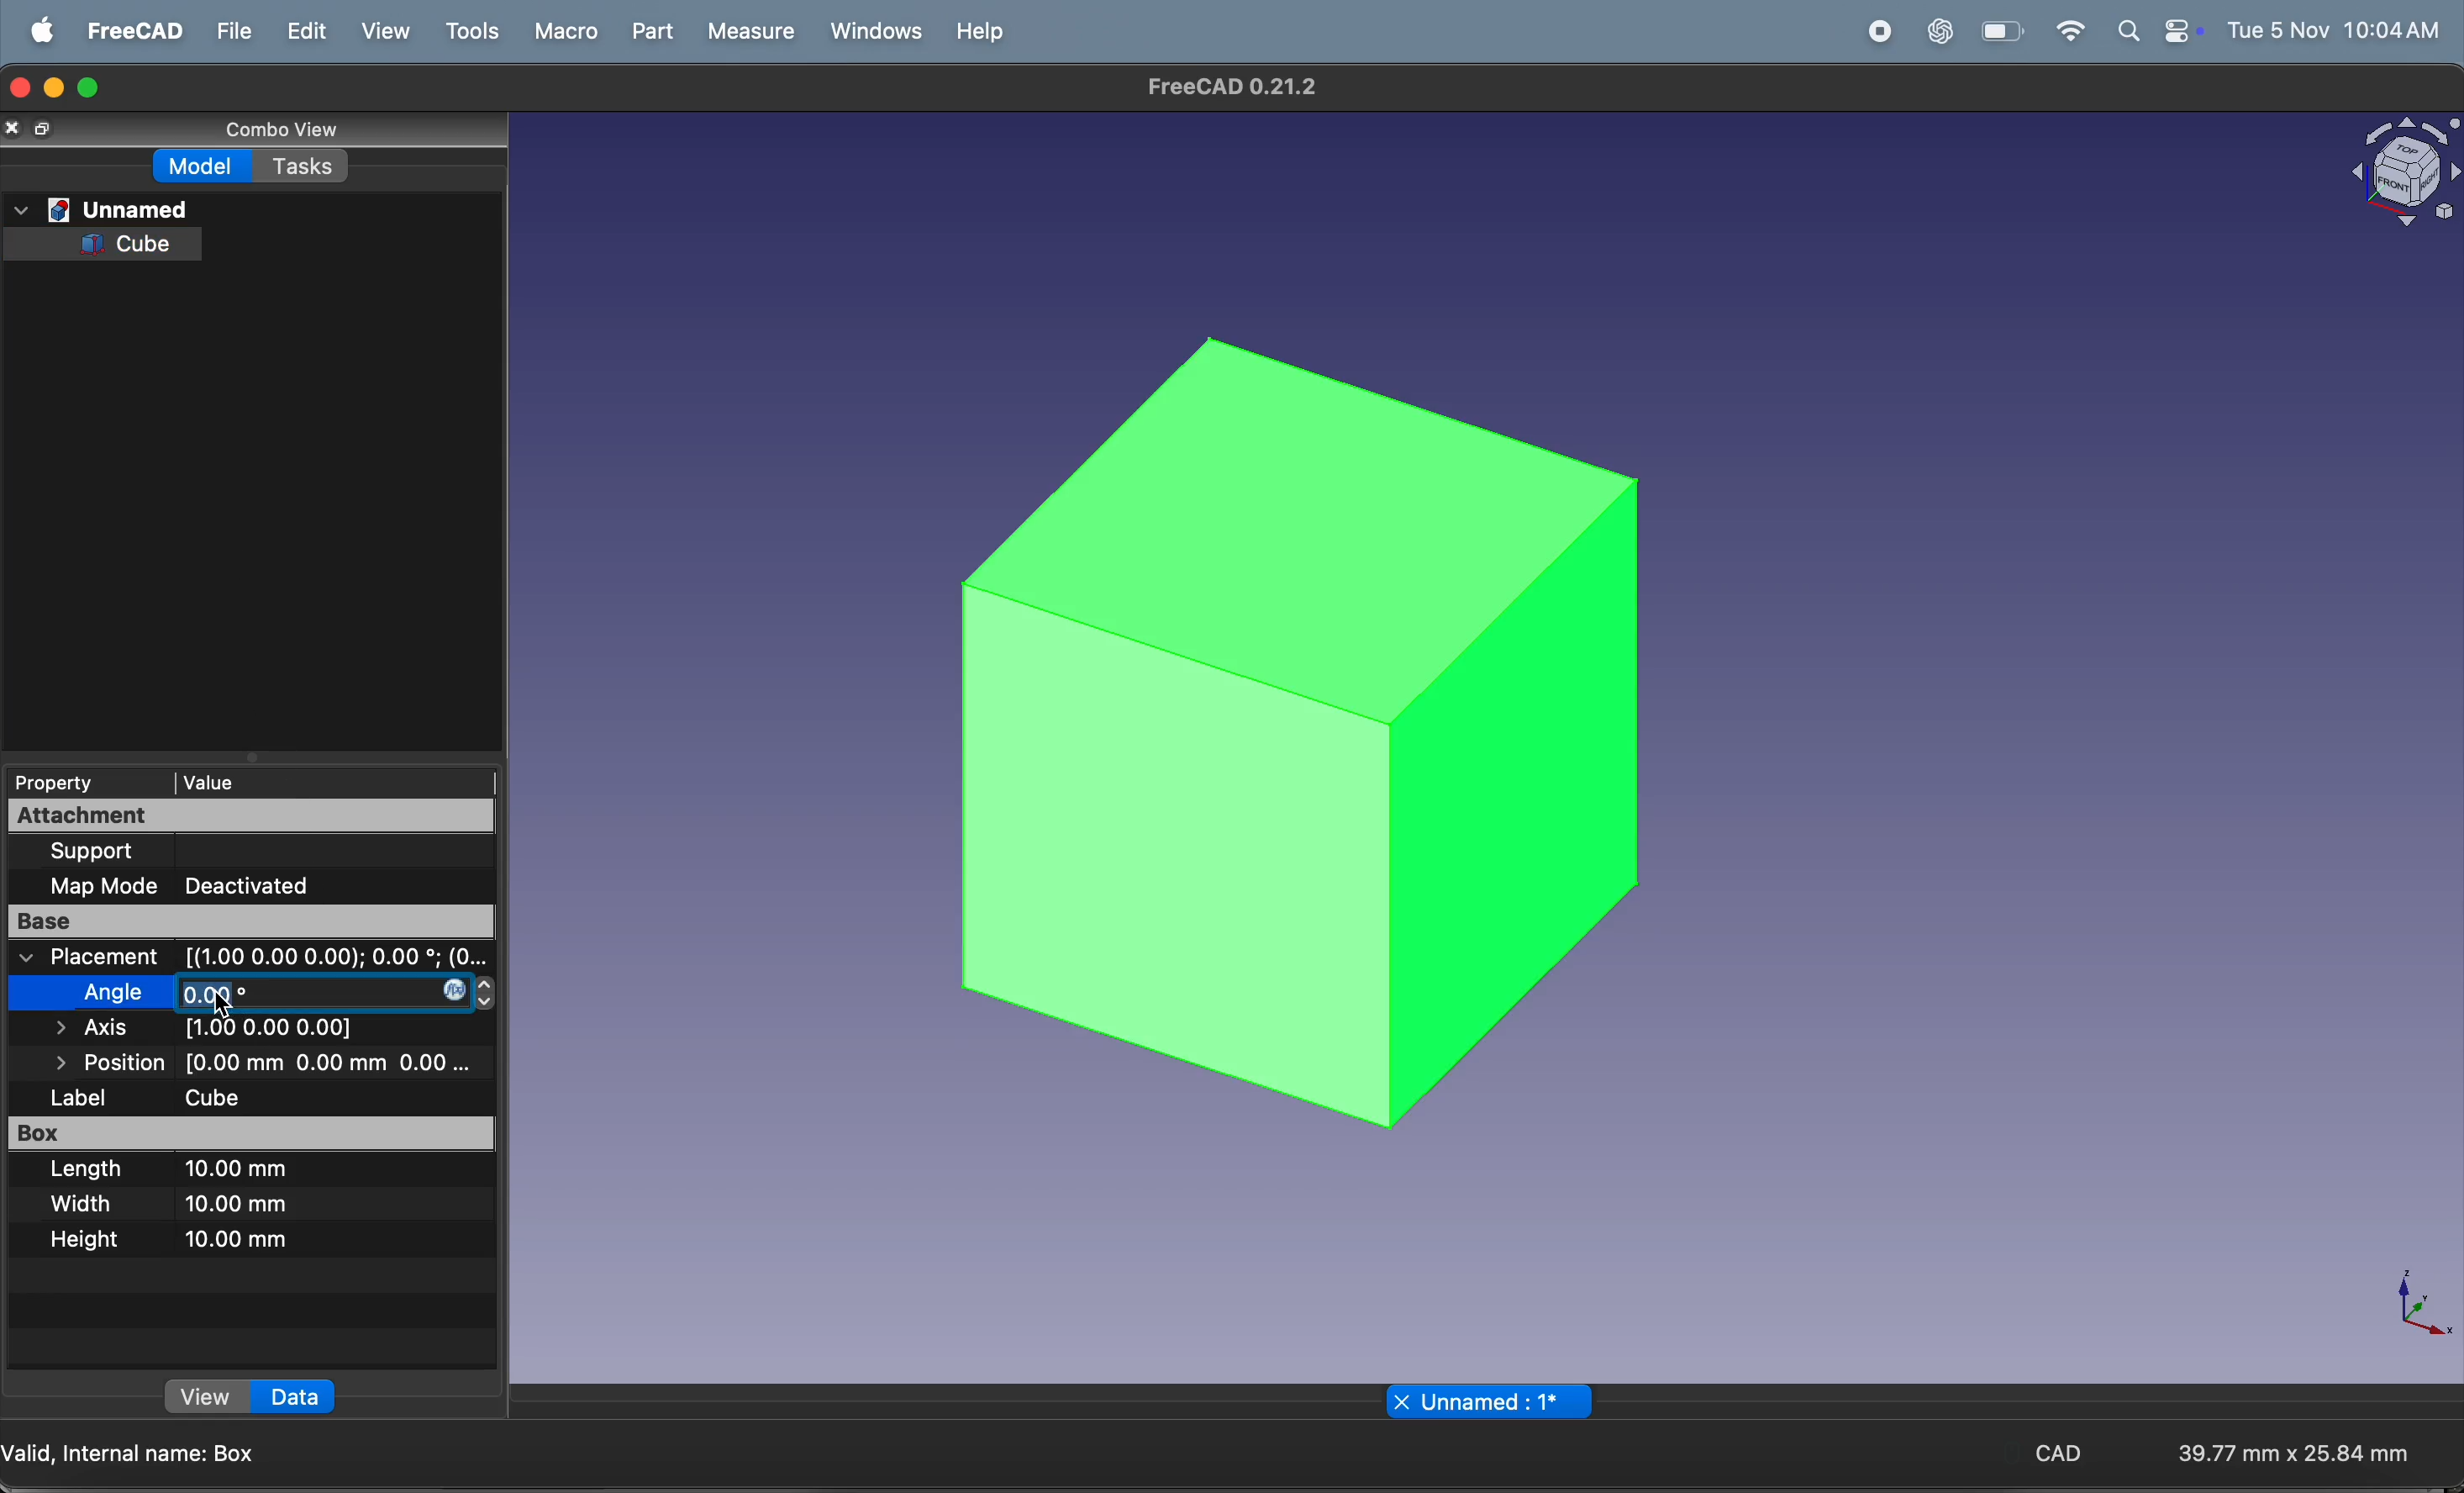 The image size is (2464, 1493). What do you see at coordinates (983, 31) in the screenshot?
I see `help` at bounding box center [983, 31].